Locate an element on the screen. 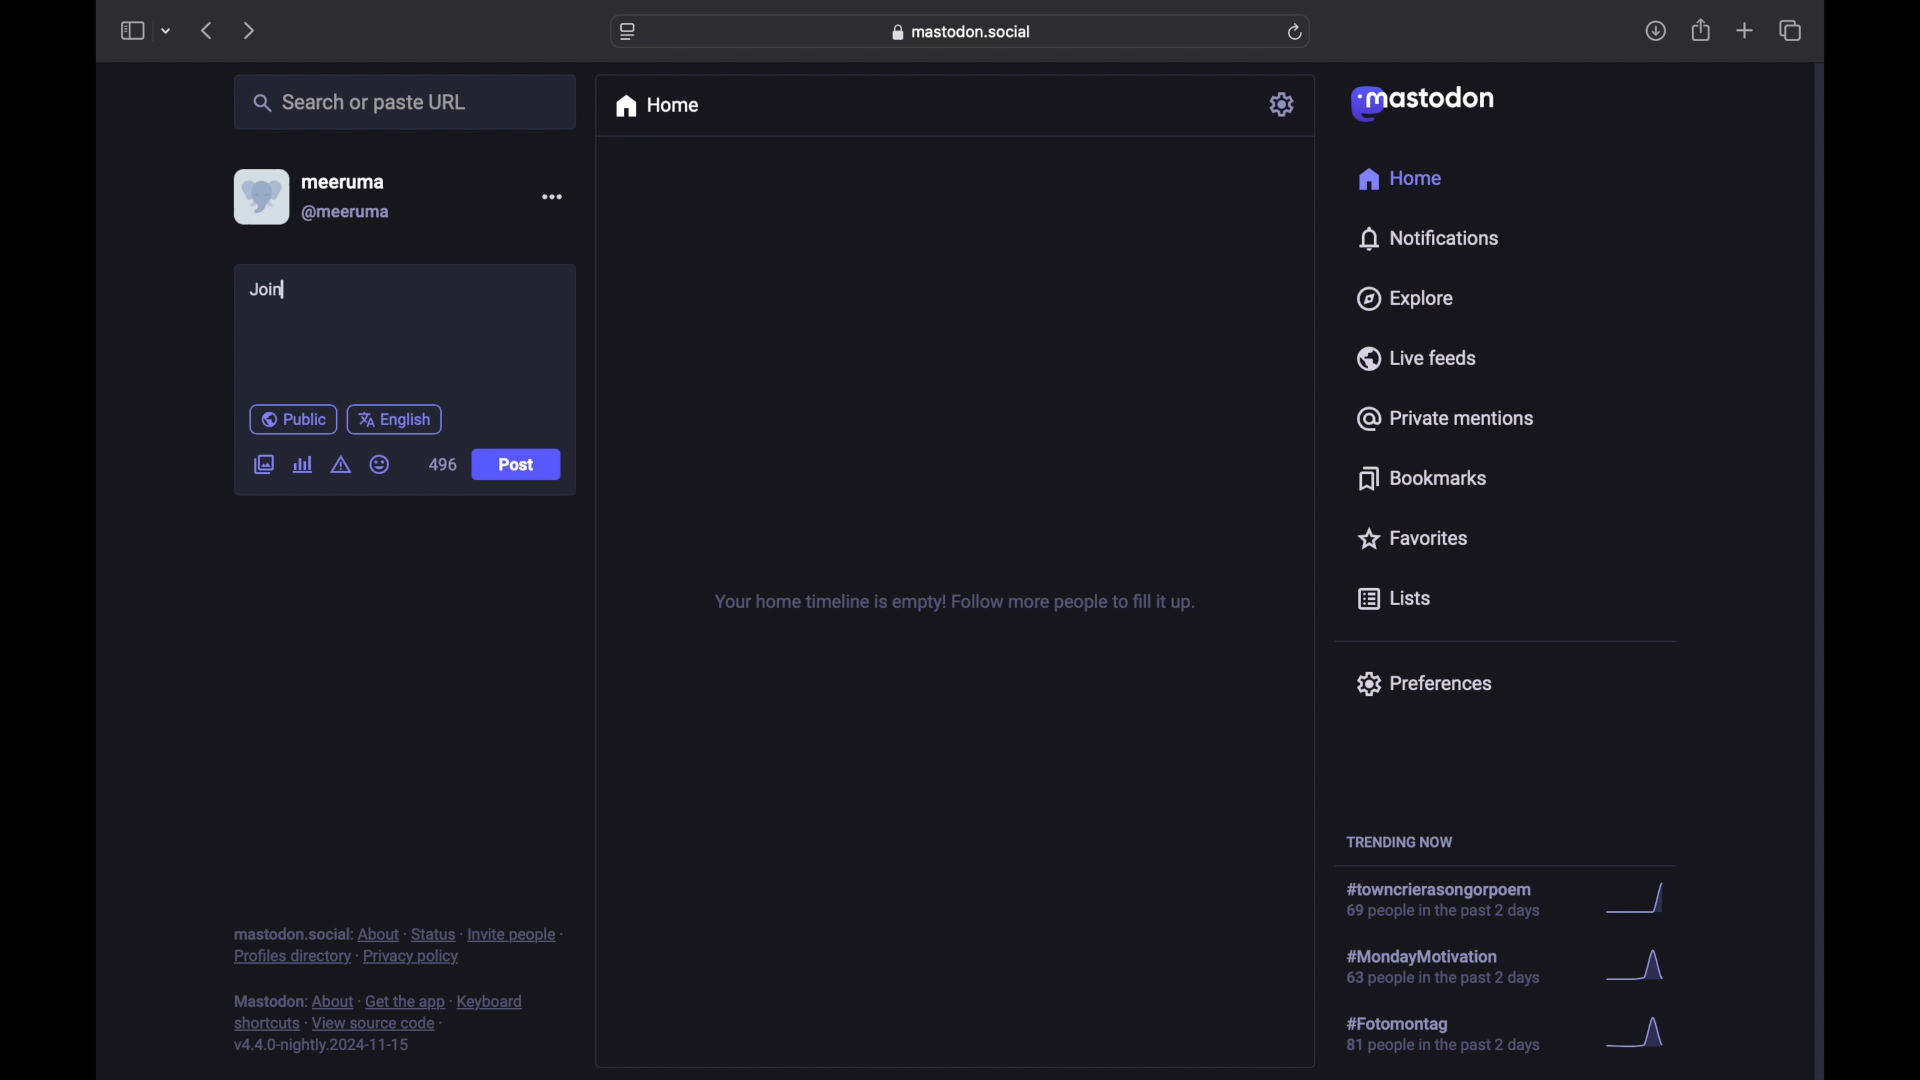 The width and height of the screenshot is (1920, 1080). tab group picker is located at coordinates (166, 32).